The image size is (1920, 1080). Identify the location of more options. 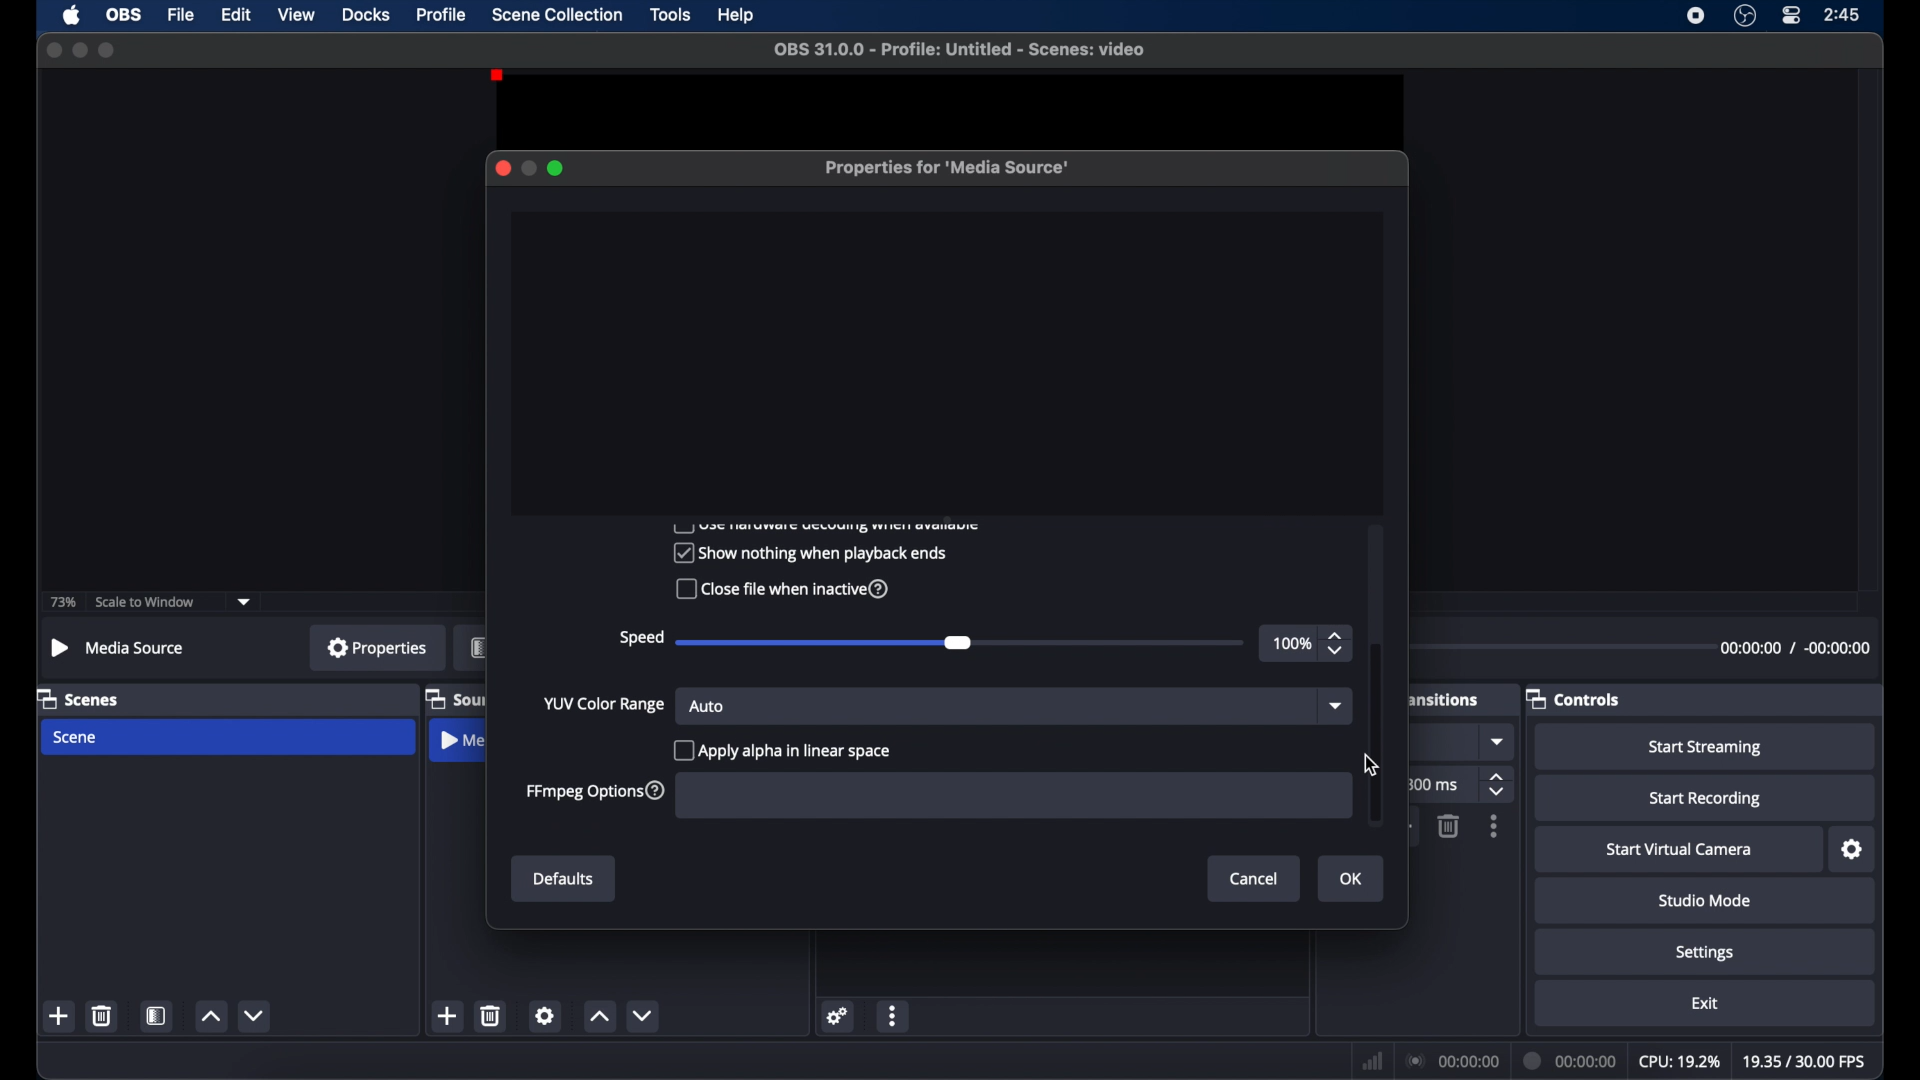
(1495, 827).